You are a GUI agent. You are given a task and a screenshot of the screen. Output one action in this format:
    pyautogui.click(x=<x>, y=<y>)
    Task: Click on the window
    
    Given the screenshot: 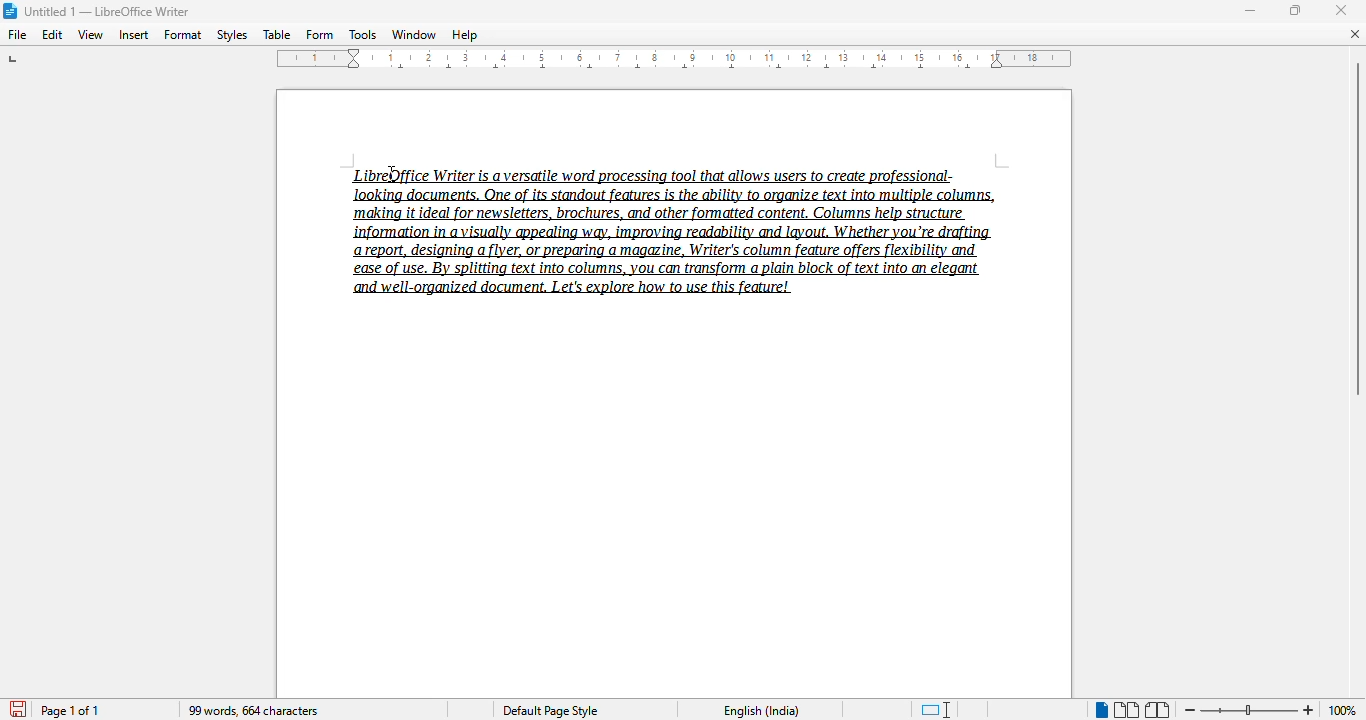 What is the action you would take?
    pyautogui.click(x=415, y=34)
    